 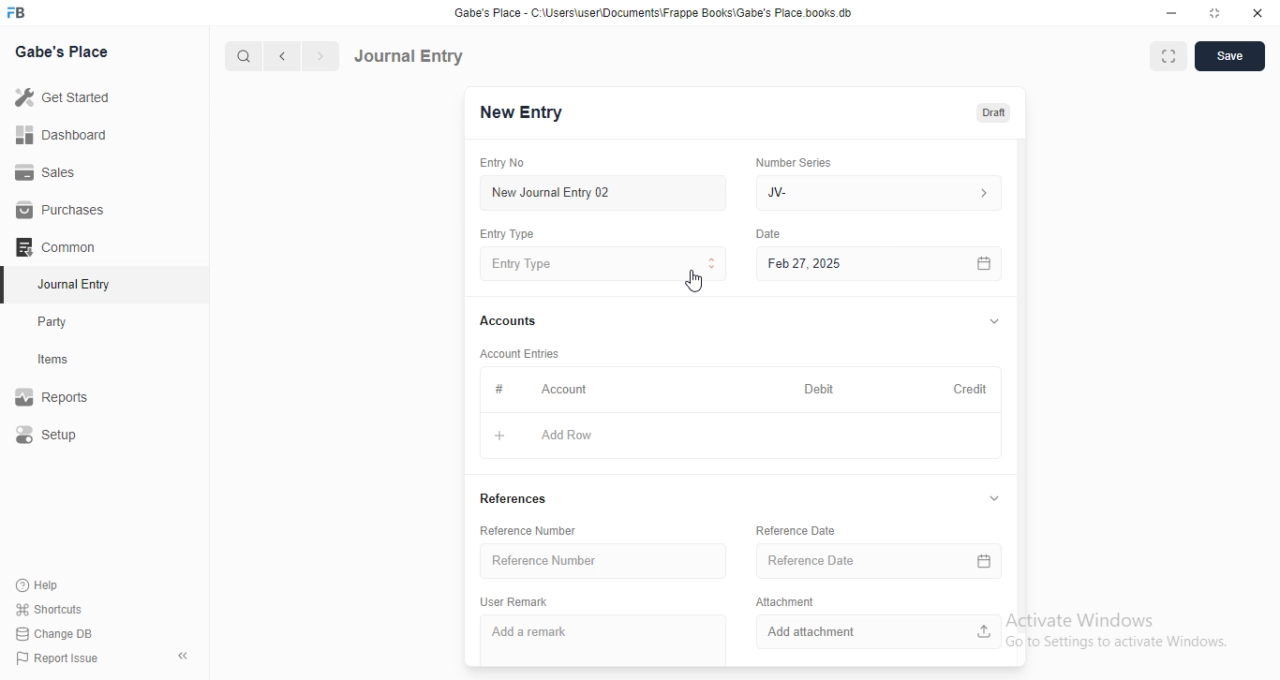 I want to click on New entry, so click(x=527, y=114).